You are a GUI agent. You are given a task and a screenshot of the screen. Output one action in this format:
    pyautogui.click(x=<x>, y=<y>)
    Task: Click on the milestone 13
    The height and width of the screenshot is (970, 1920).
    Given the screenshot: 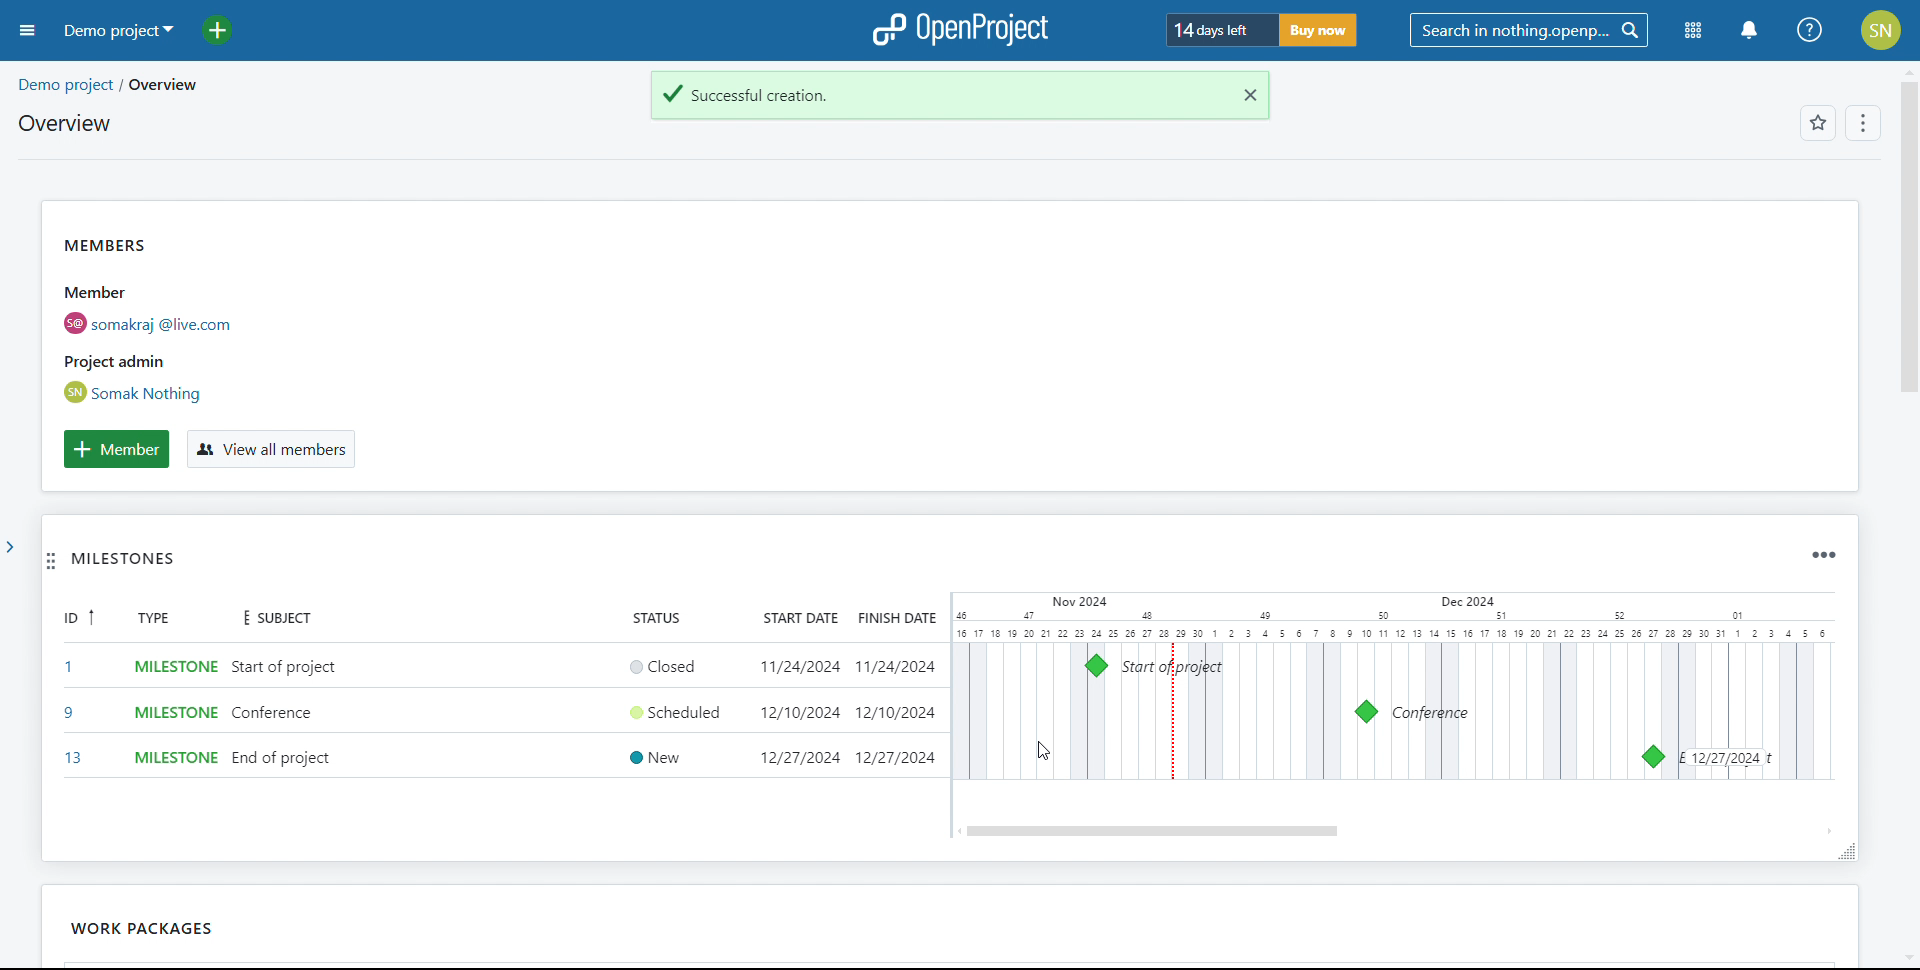 What is the action you would take?
    pyautogui.click(x=1652, y=757)
    